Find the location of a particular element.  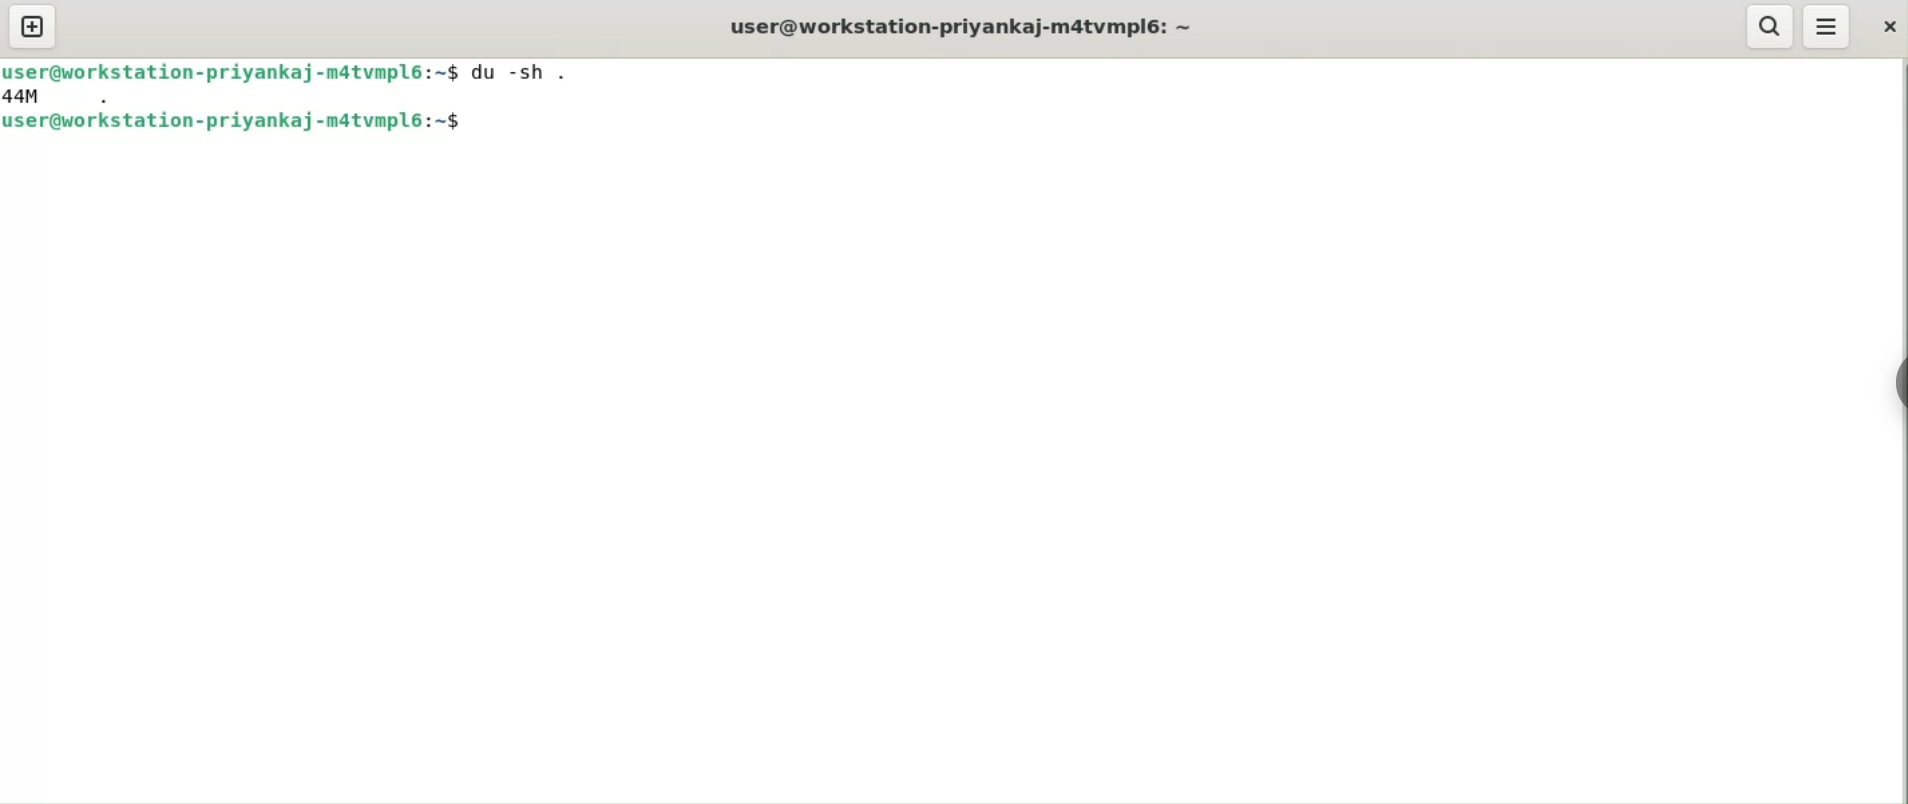

user@workstation-priyankaj-m4tvmlp6:~$ is located at coordinates (233, 122).